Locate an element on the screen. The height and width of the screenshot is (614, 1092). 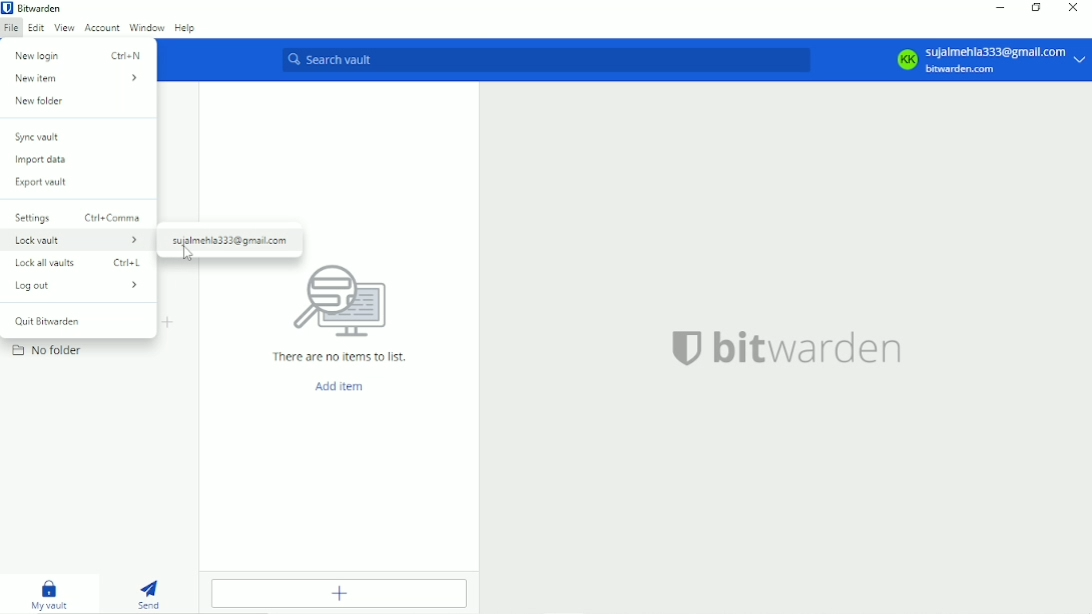
Lock all vaults    ctrl+L is located at coordinates (80, 262).